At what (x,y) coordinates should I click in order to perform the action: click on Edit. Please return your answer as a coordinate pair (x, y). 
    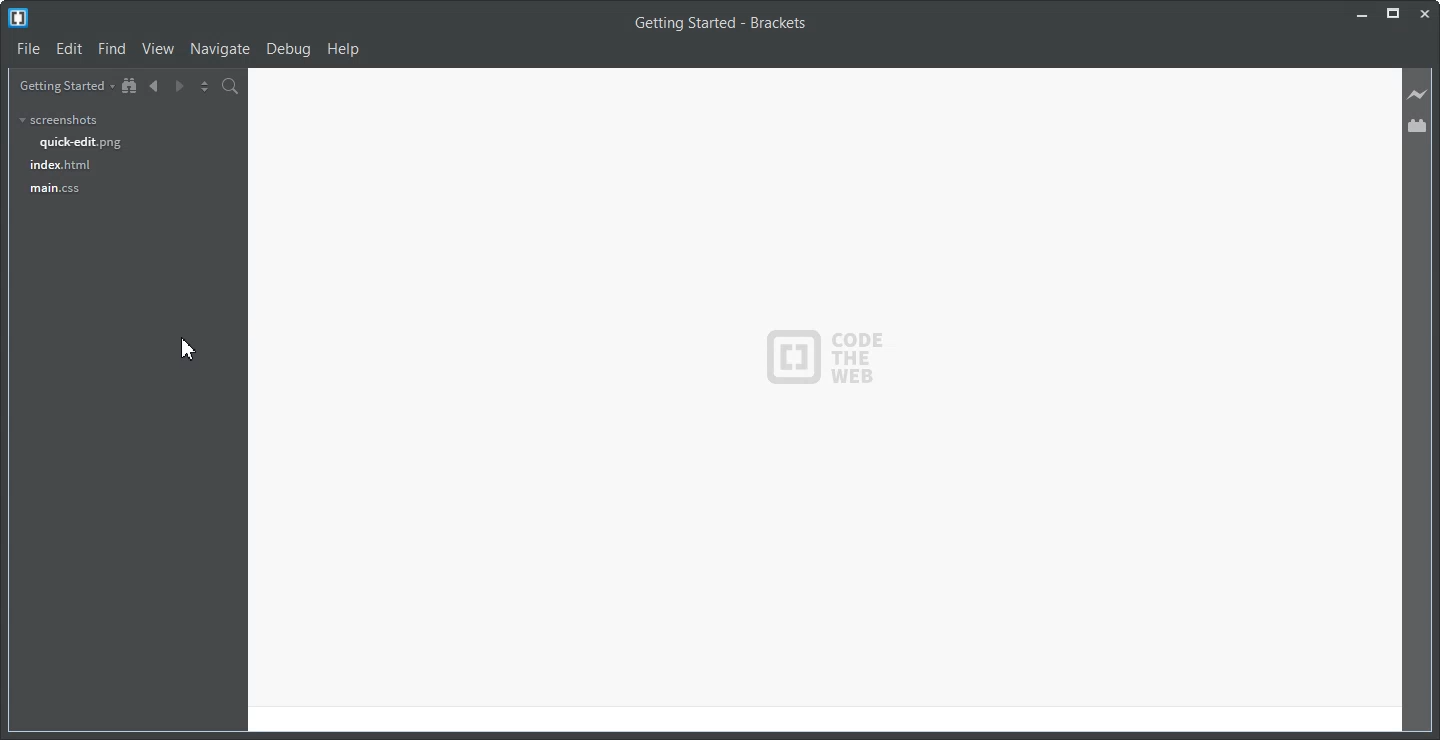
    Looking at the image, I should click on (69, 48).